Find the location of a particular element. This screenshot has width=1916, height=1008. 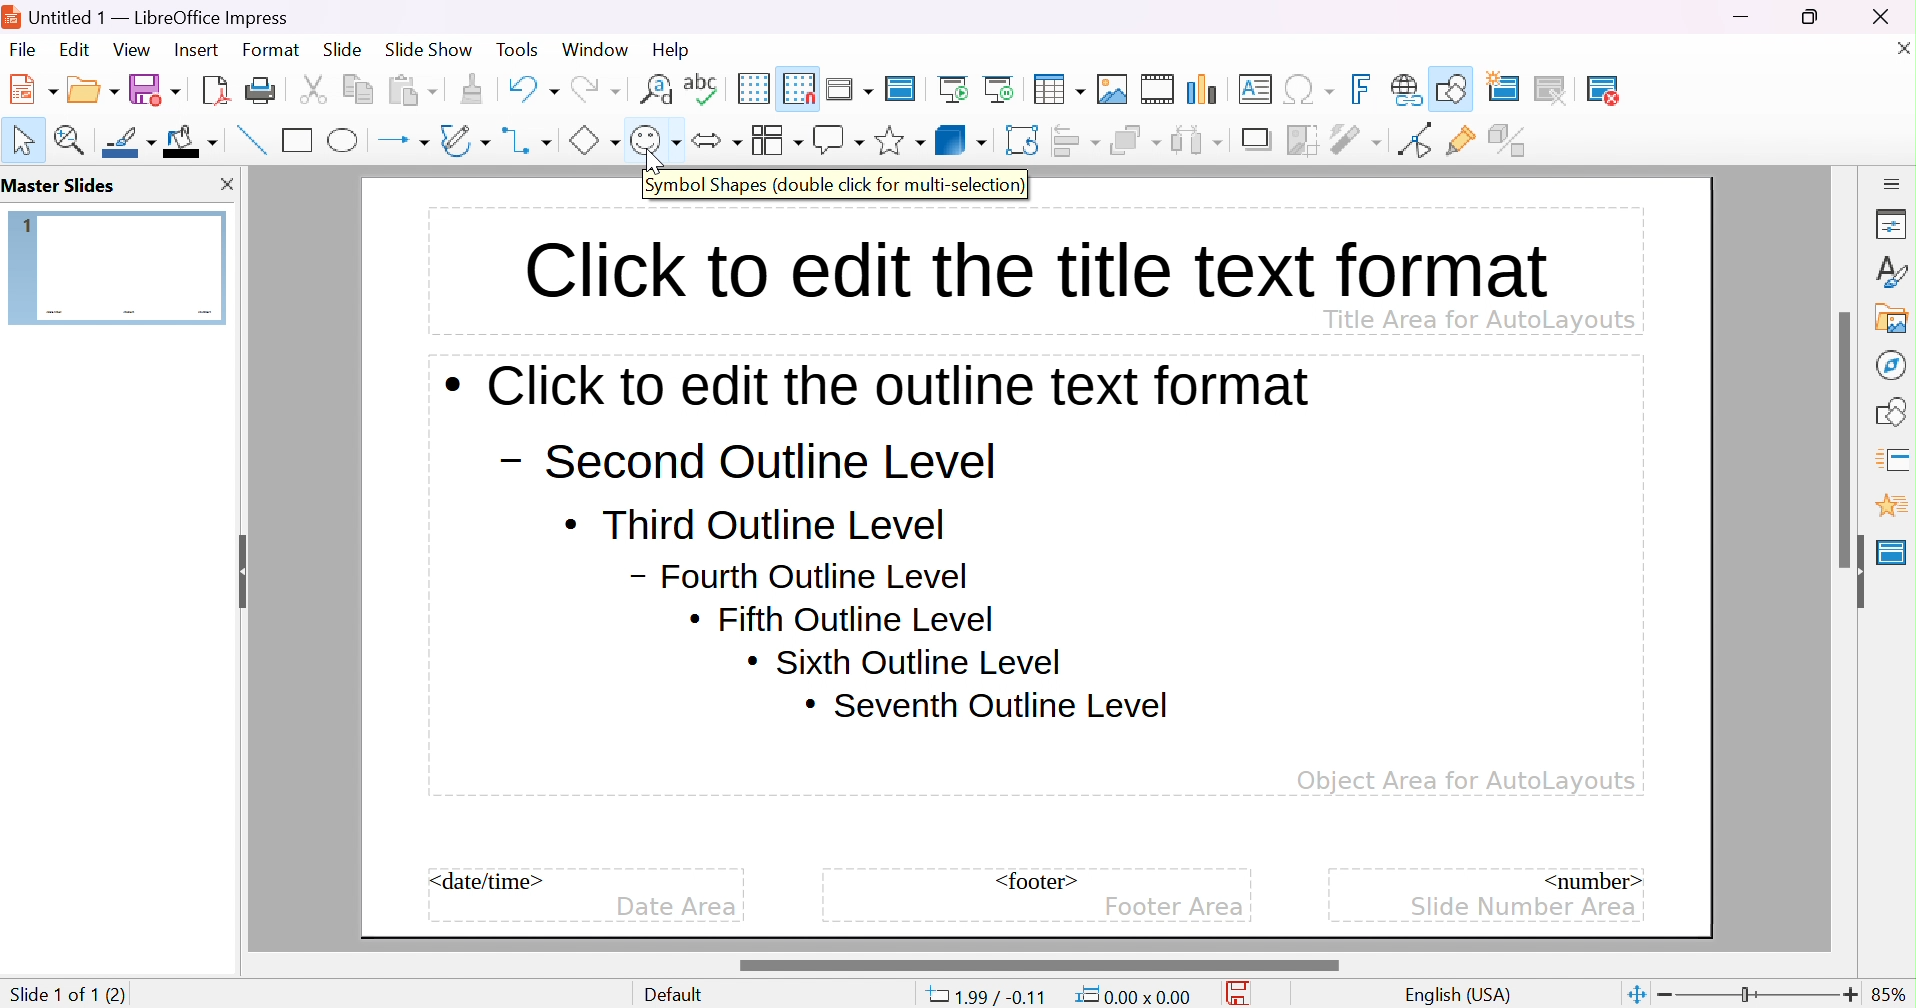

object area for autolayouts is located at coordinates (1466, 781).